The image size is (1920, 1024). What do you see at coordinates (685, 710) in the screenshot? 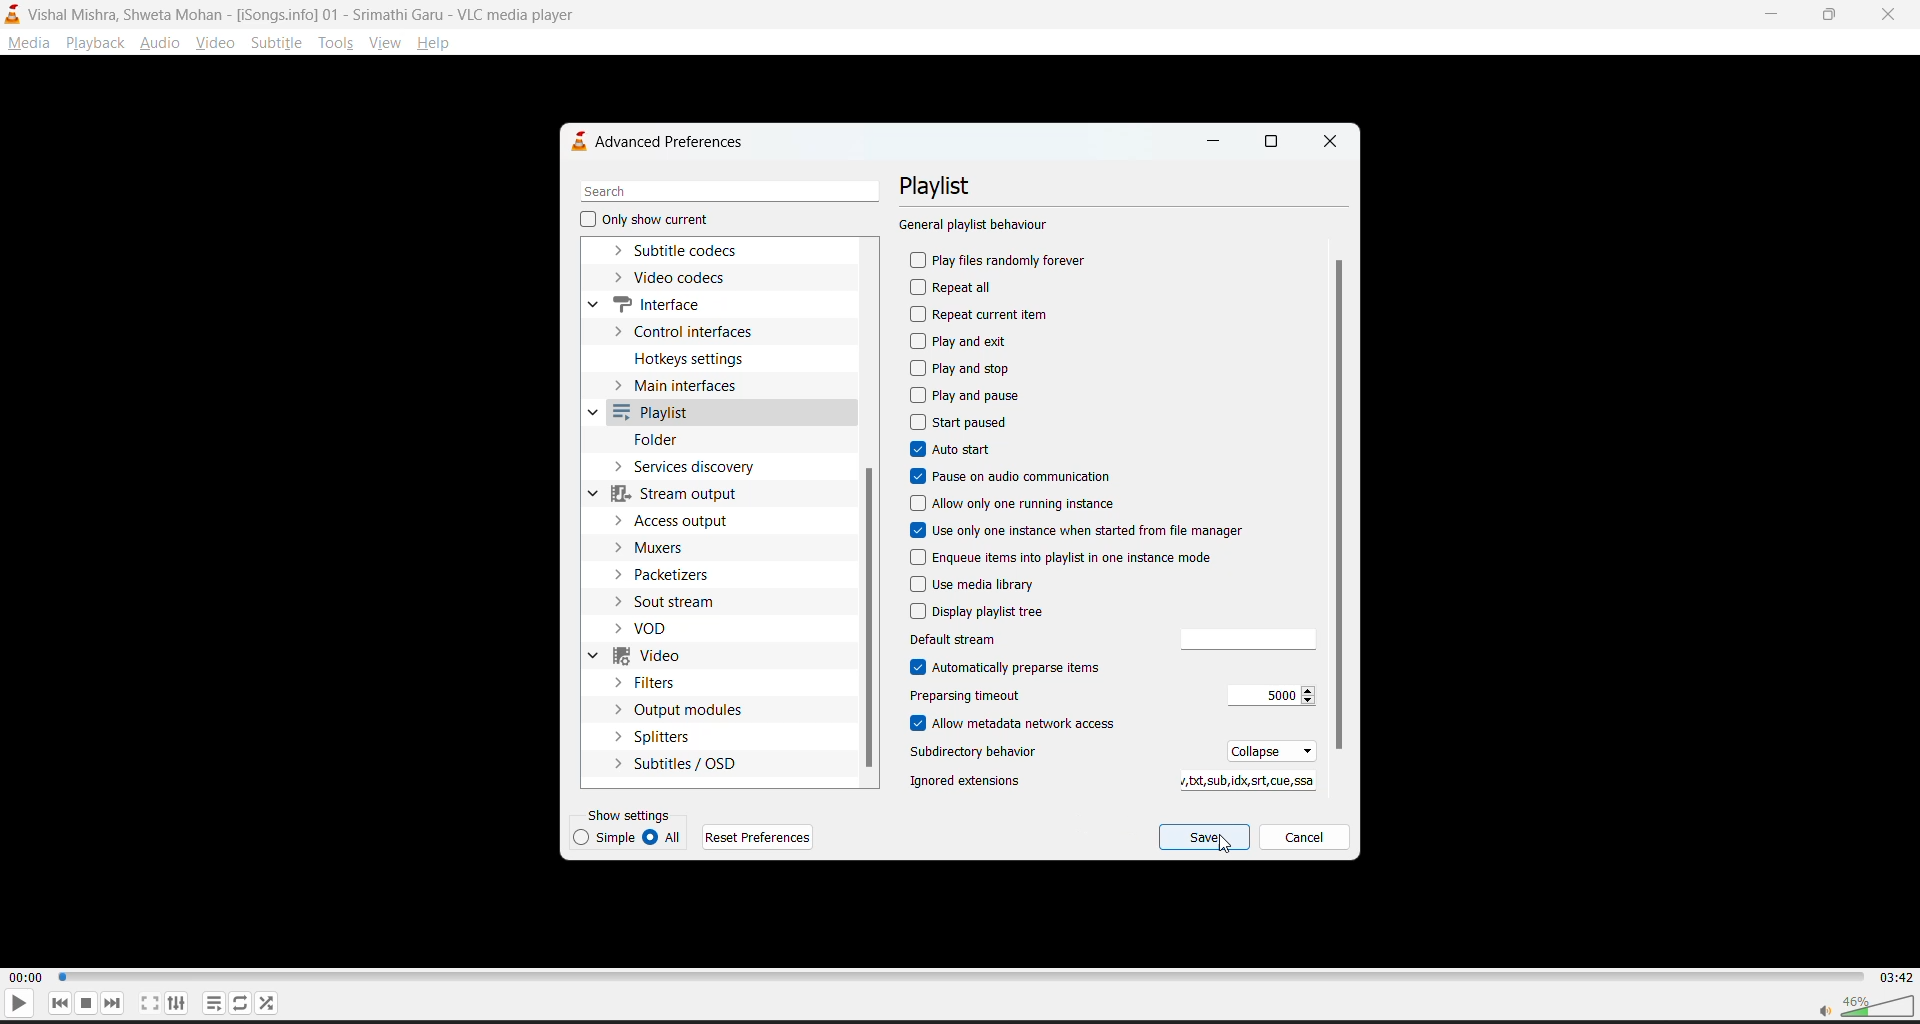
I see `output modules` at bounding box center [685, 710].